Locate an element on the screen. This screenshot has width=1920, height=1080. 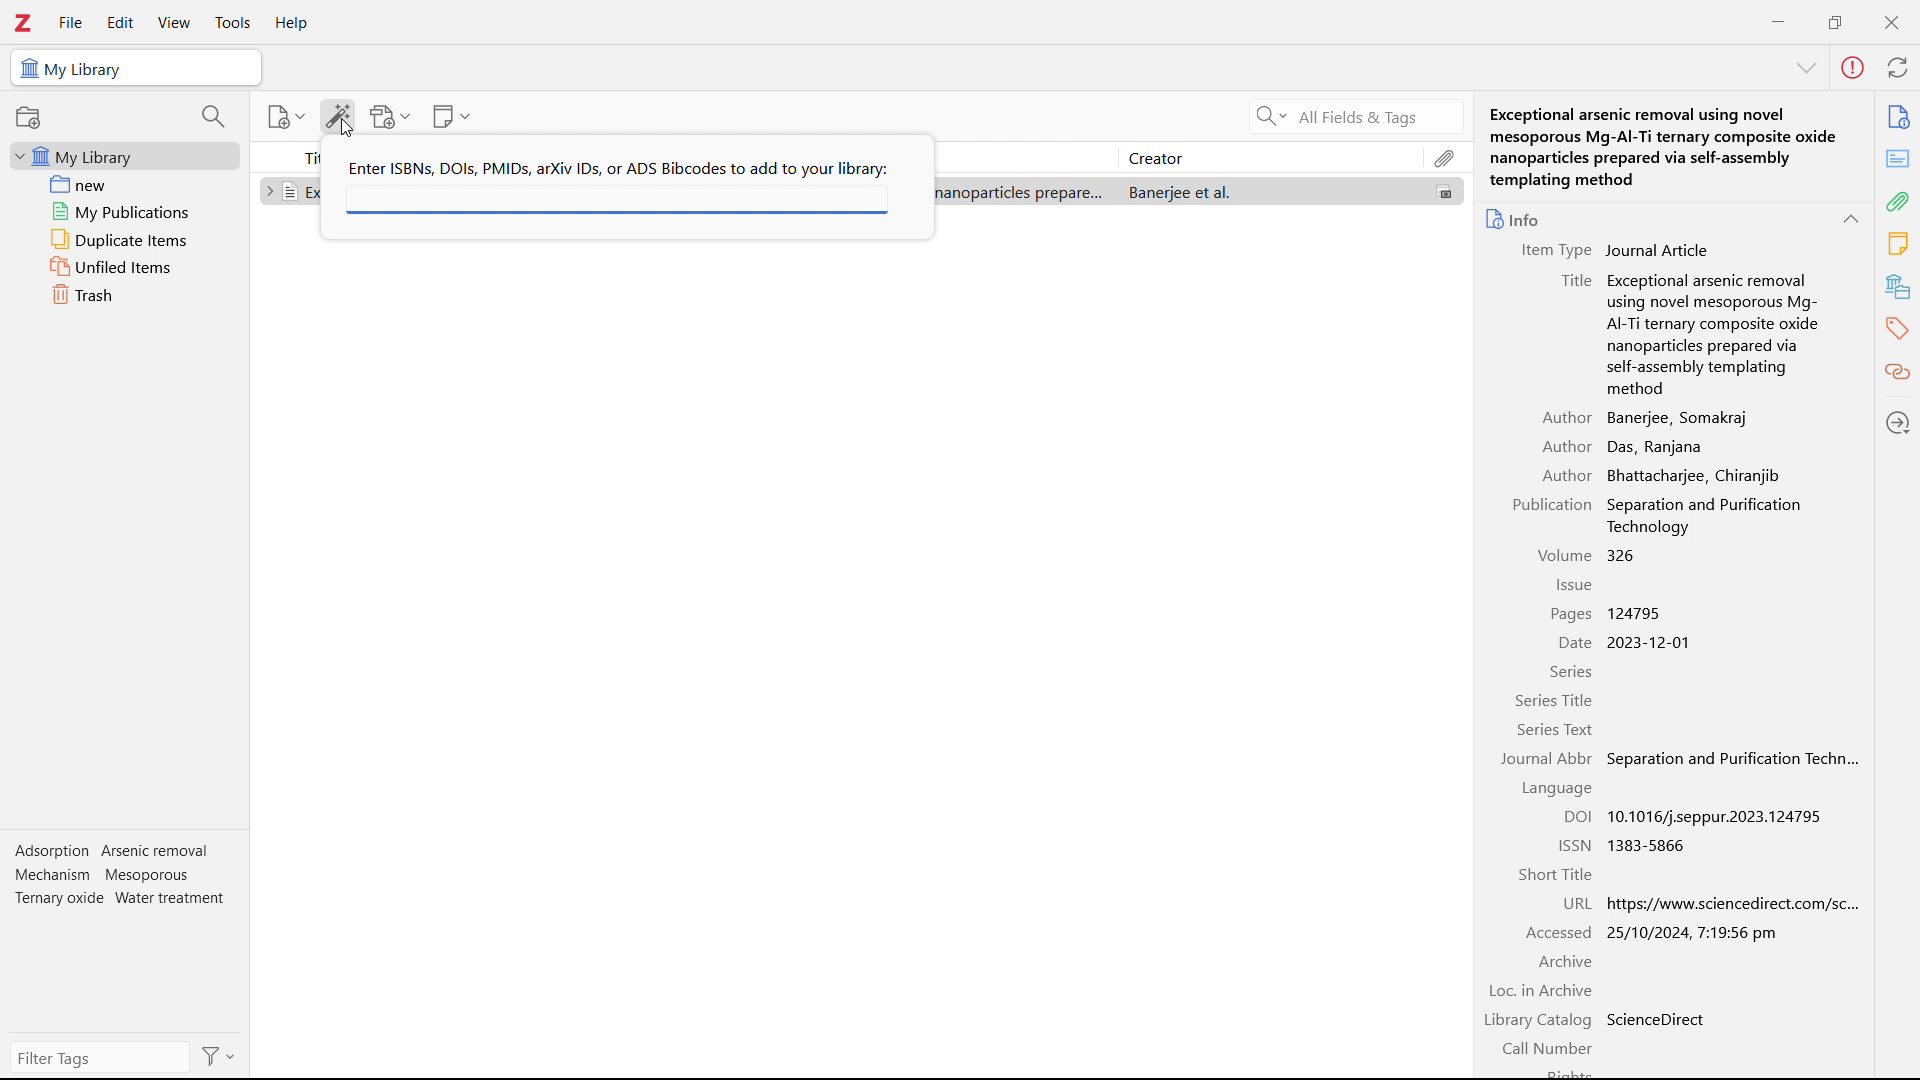
U R L is located at coordinates (1578, 903).